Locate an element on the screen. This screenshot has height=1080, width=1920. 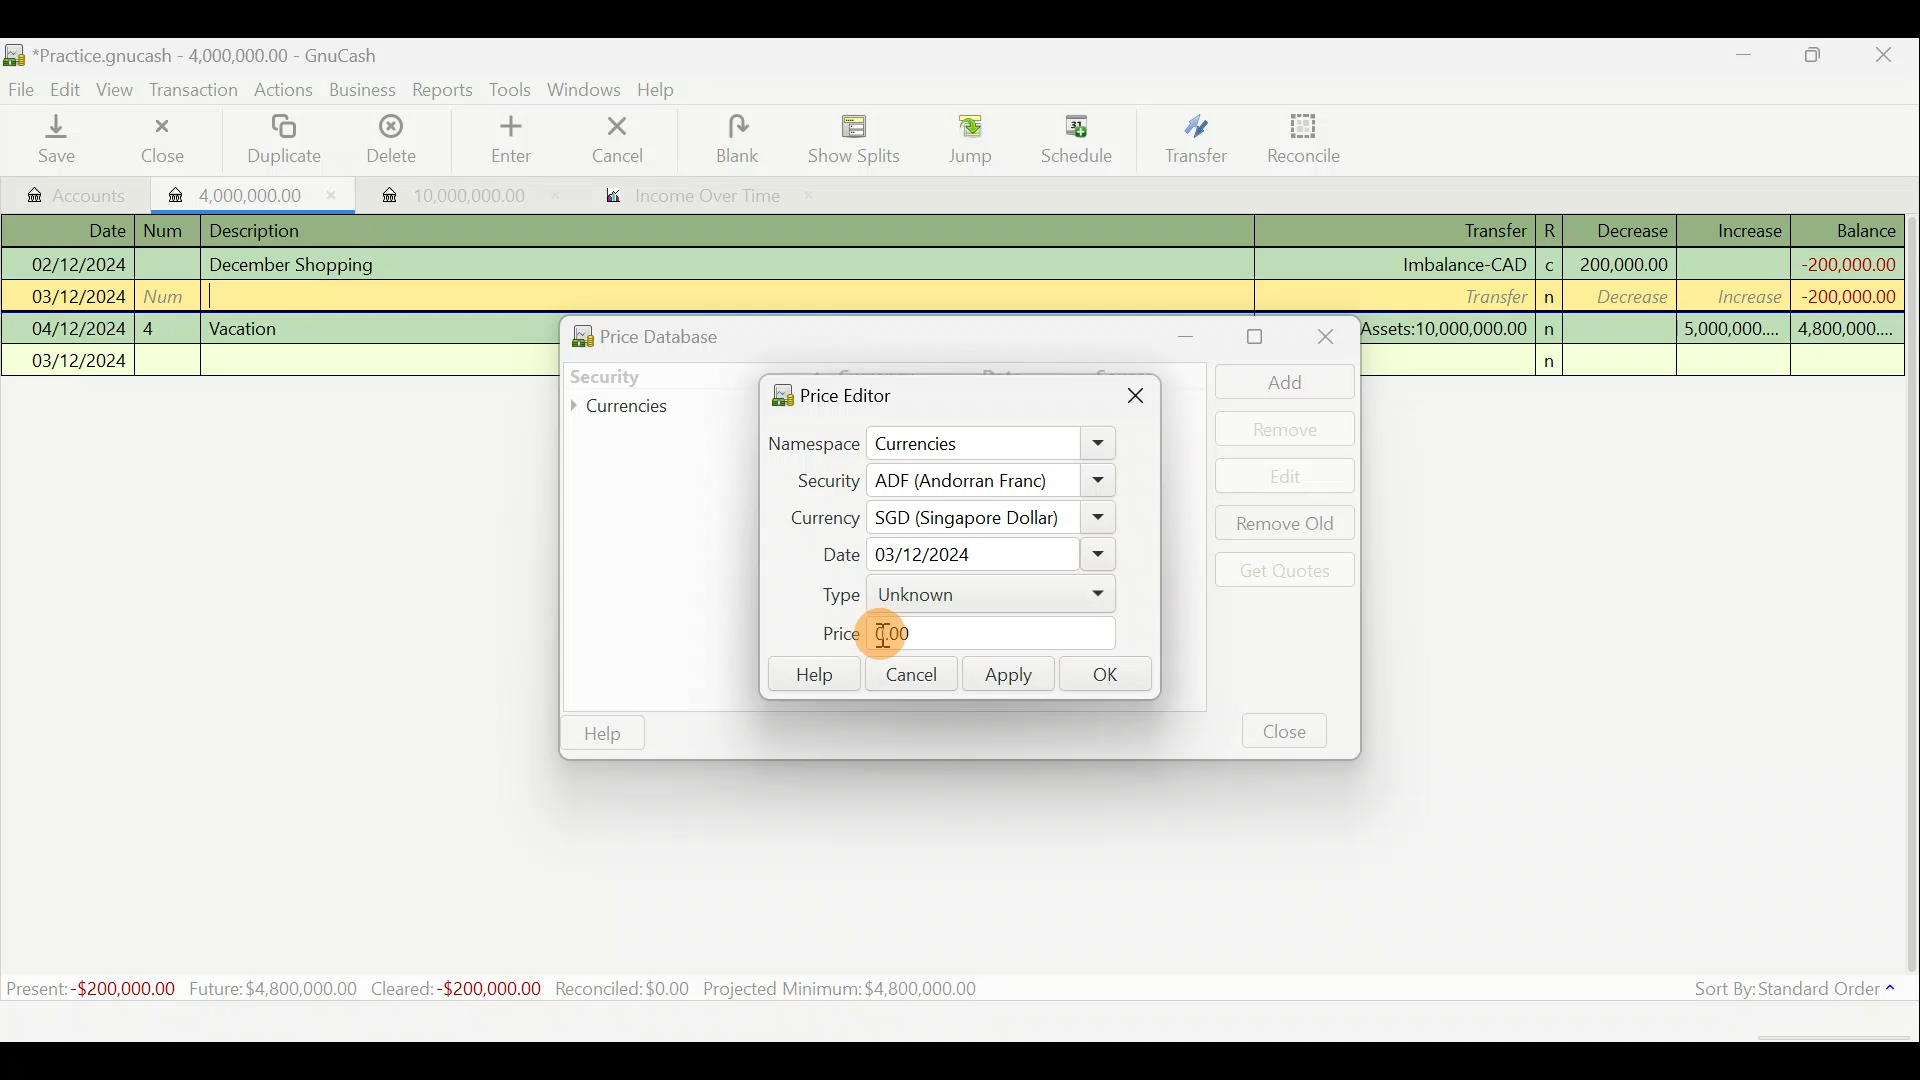
Tools is located at coordinates (512, 88).